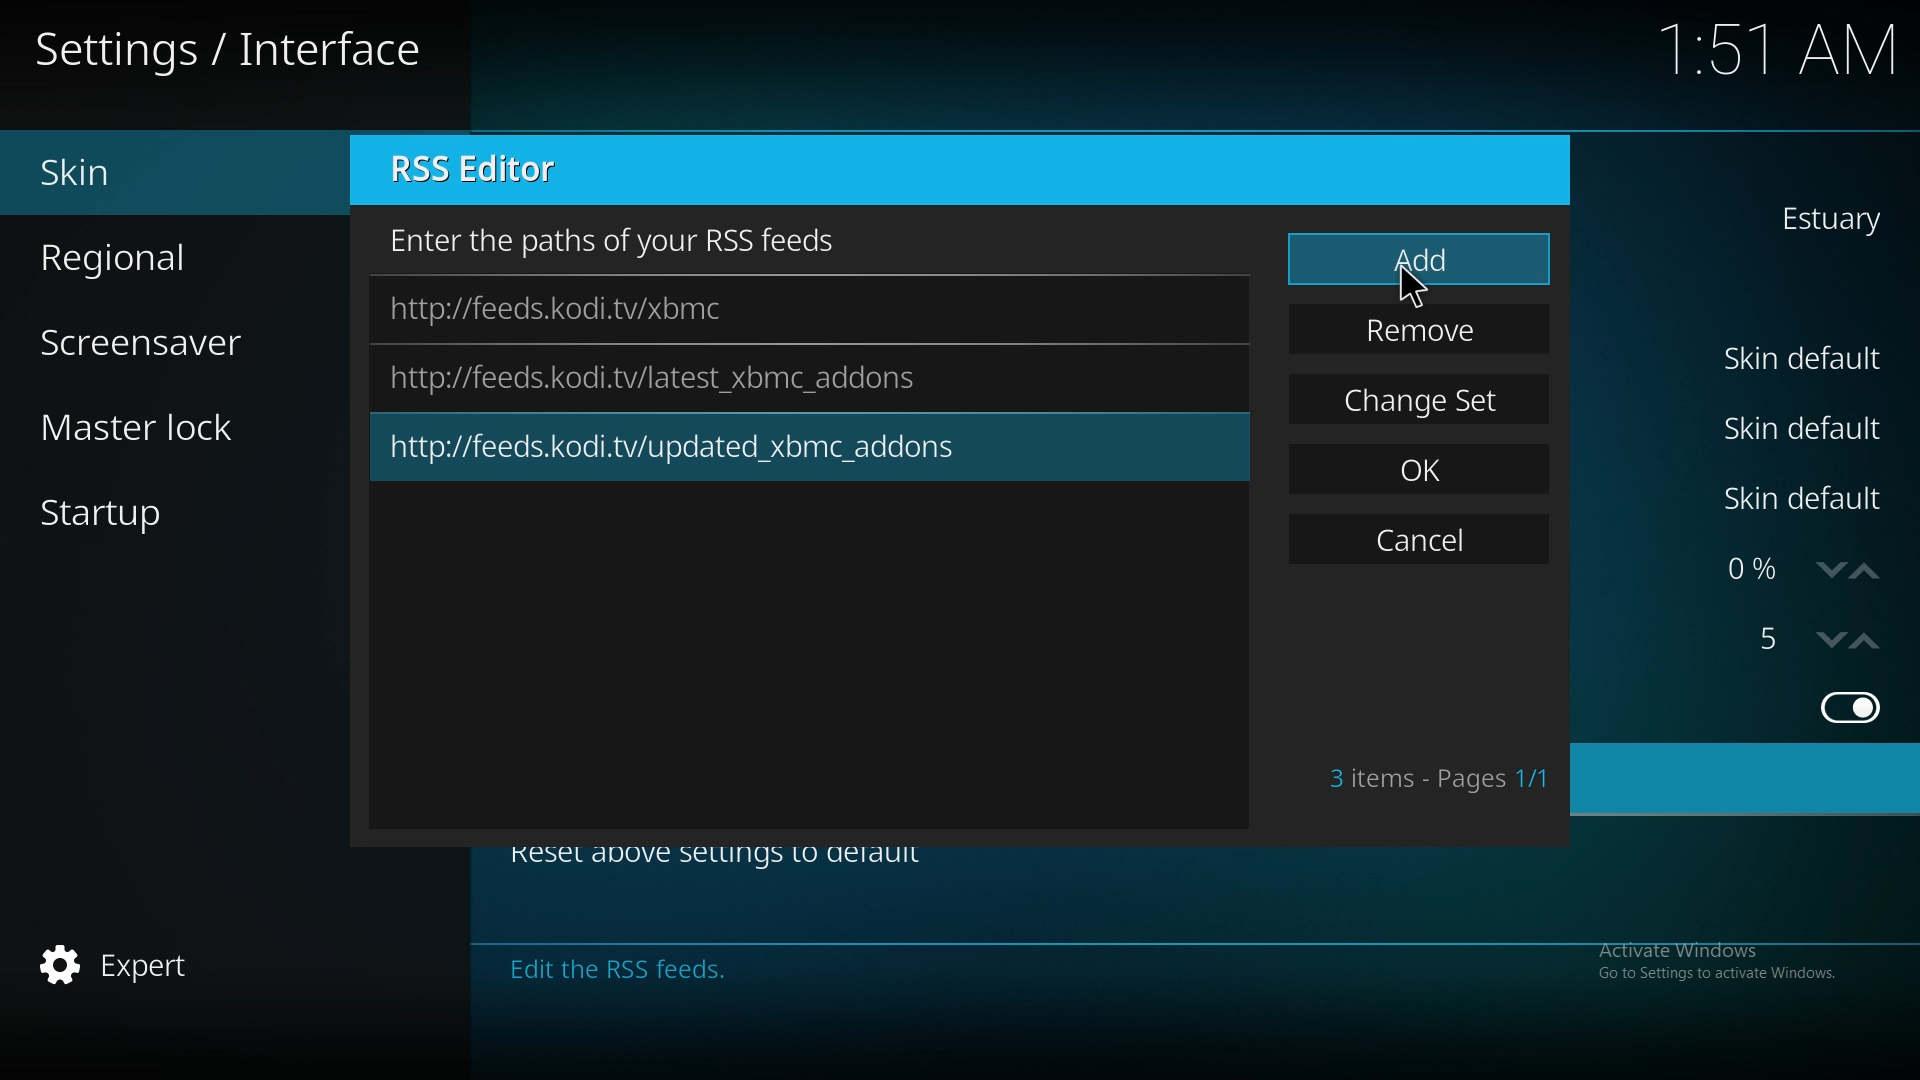 This screenshot has width=1920, height=1080. Describe the element at coordinates (235, 53) in the screenshot. I see `settings/interface` at that location.